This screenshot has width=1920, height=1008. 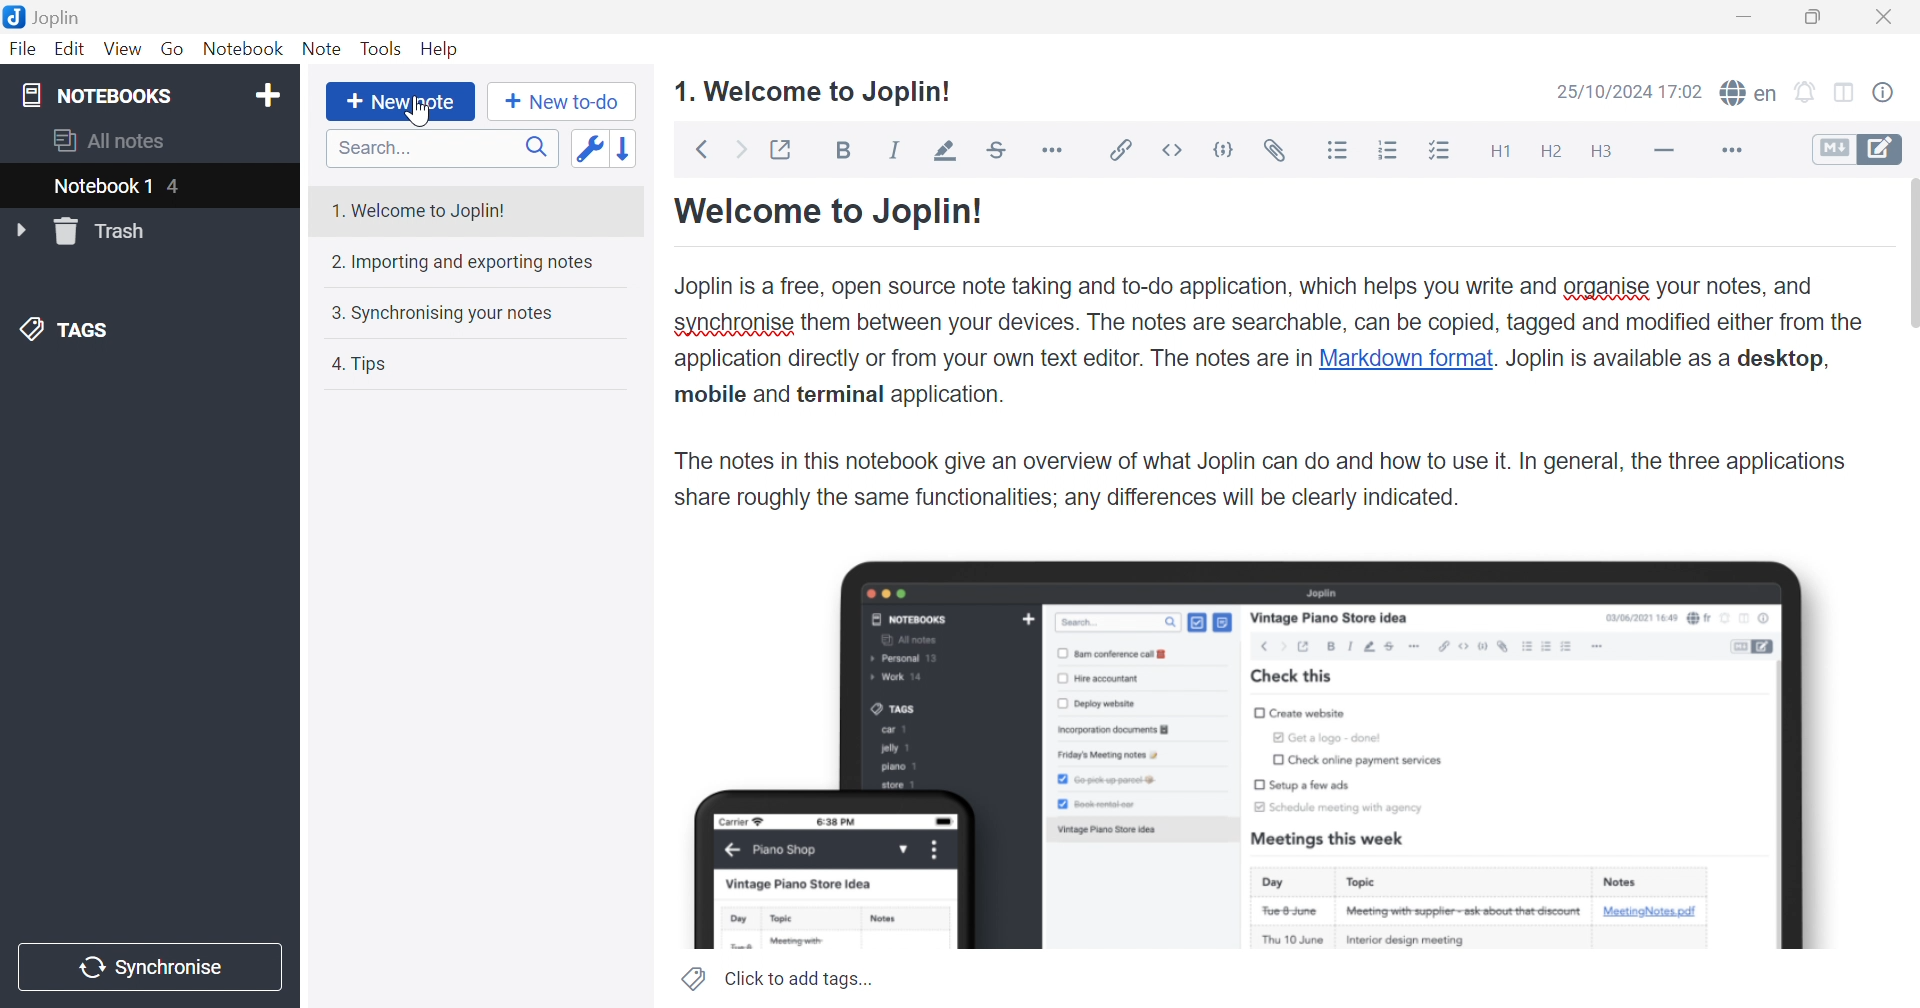 What do you see at coordinates (368, 363) in the screenshot?
I see `4. Tips` at bounding box center [368, 363].